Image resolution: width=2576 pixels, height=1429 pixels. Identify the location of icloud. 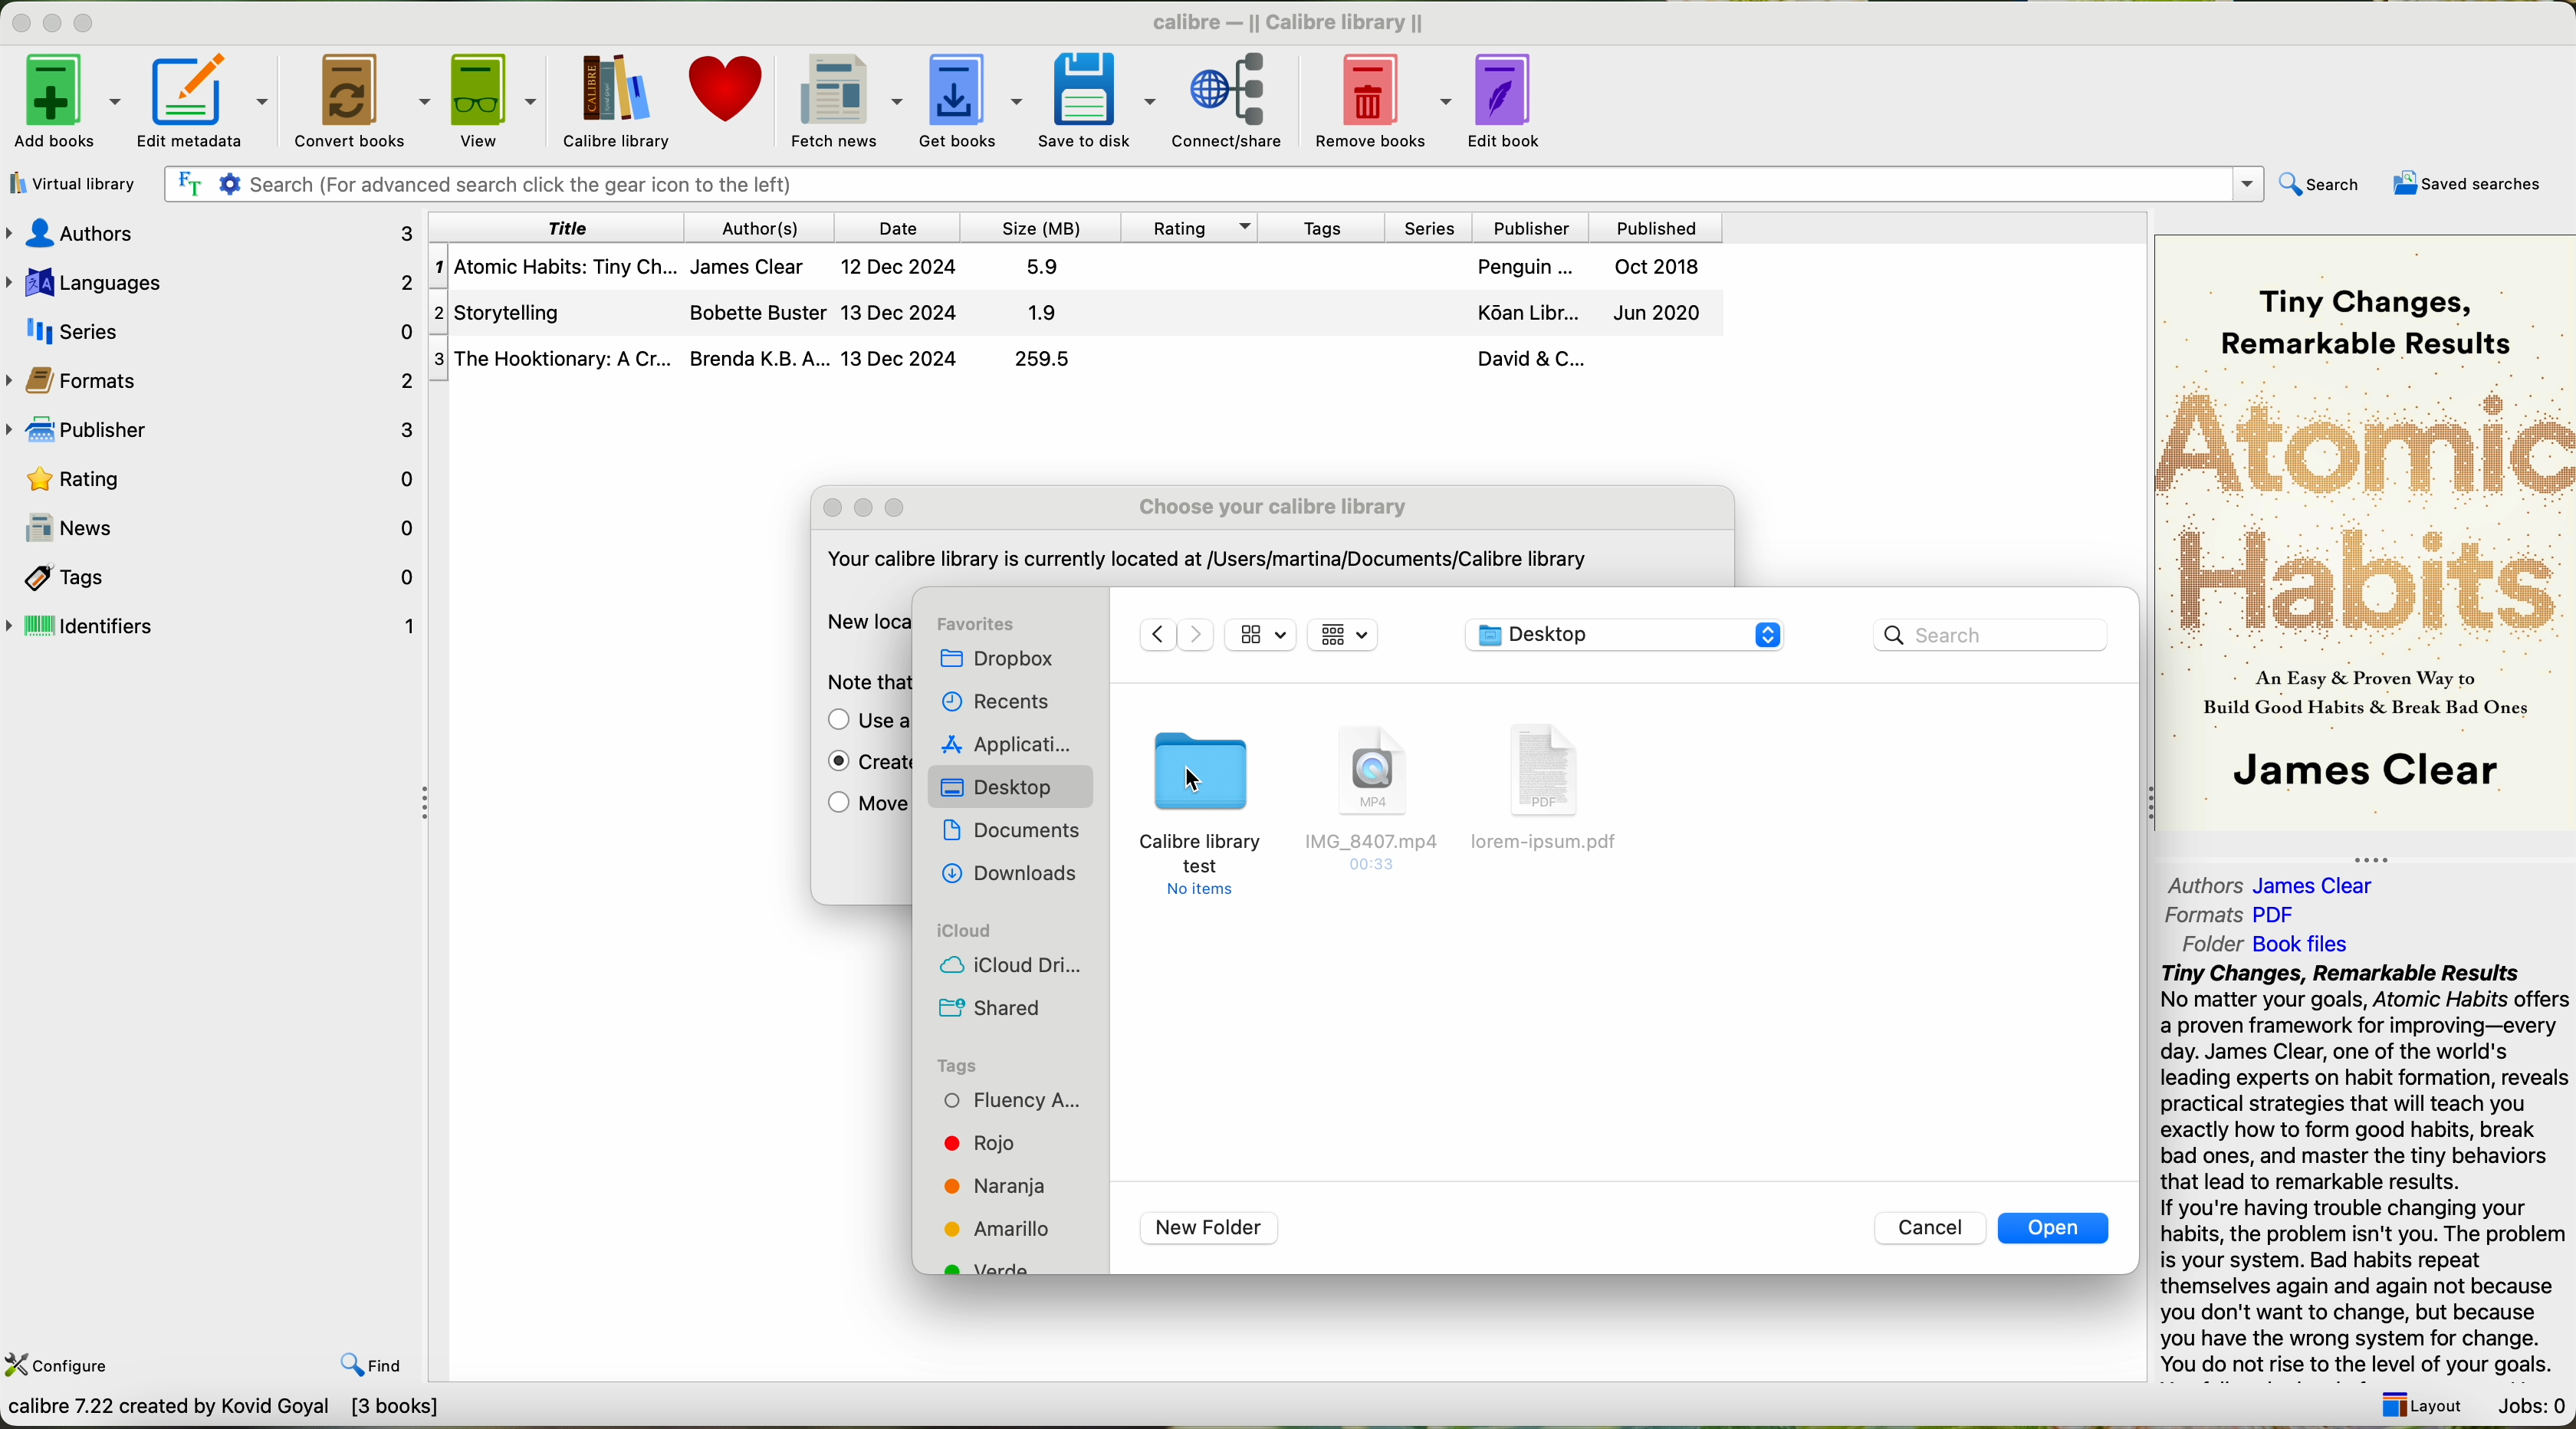
(964, 931).